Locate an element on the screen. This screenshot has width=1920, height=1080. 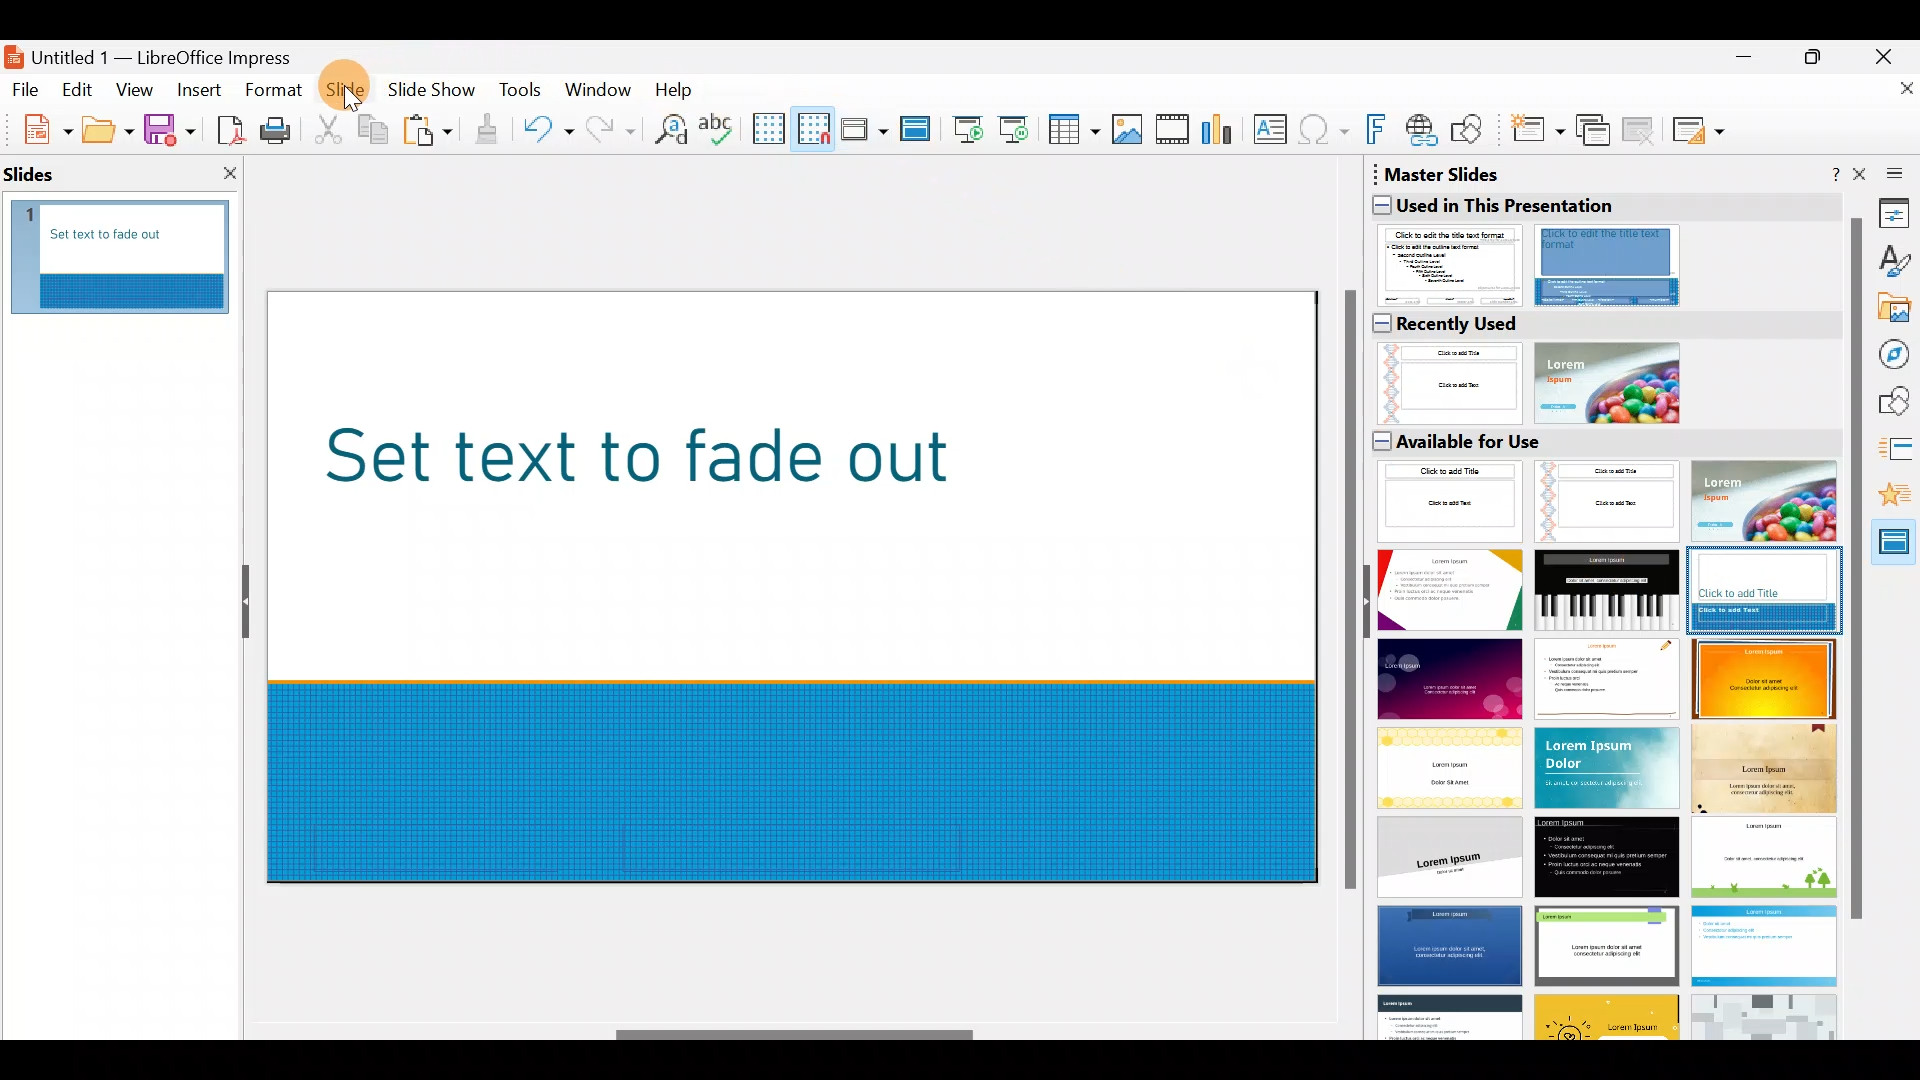
Sidebar settings is located at coordinates (1891, 172).